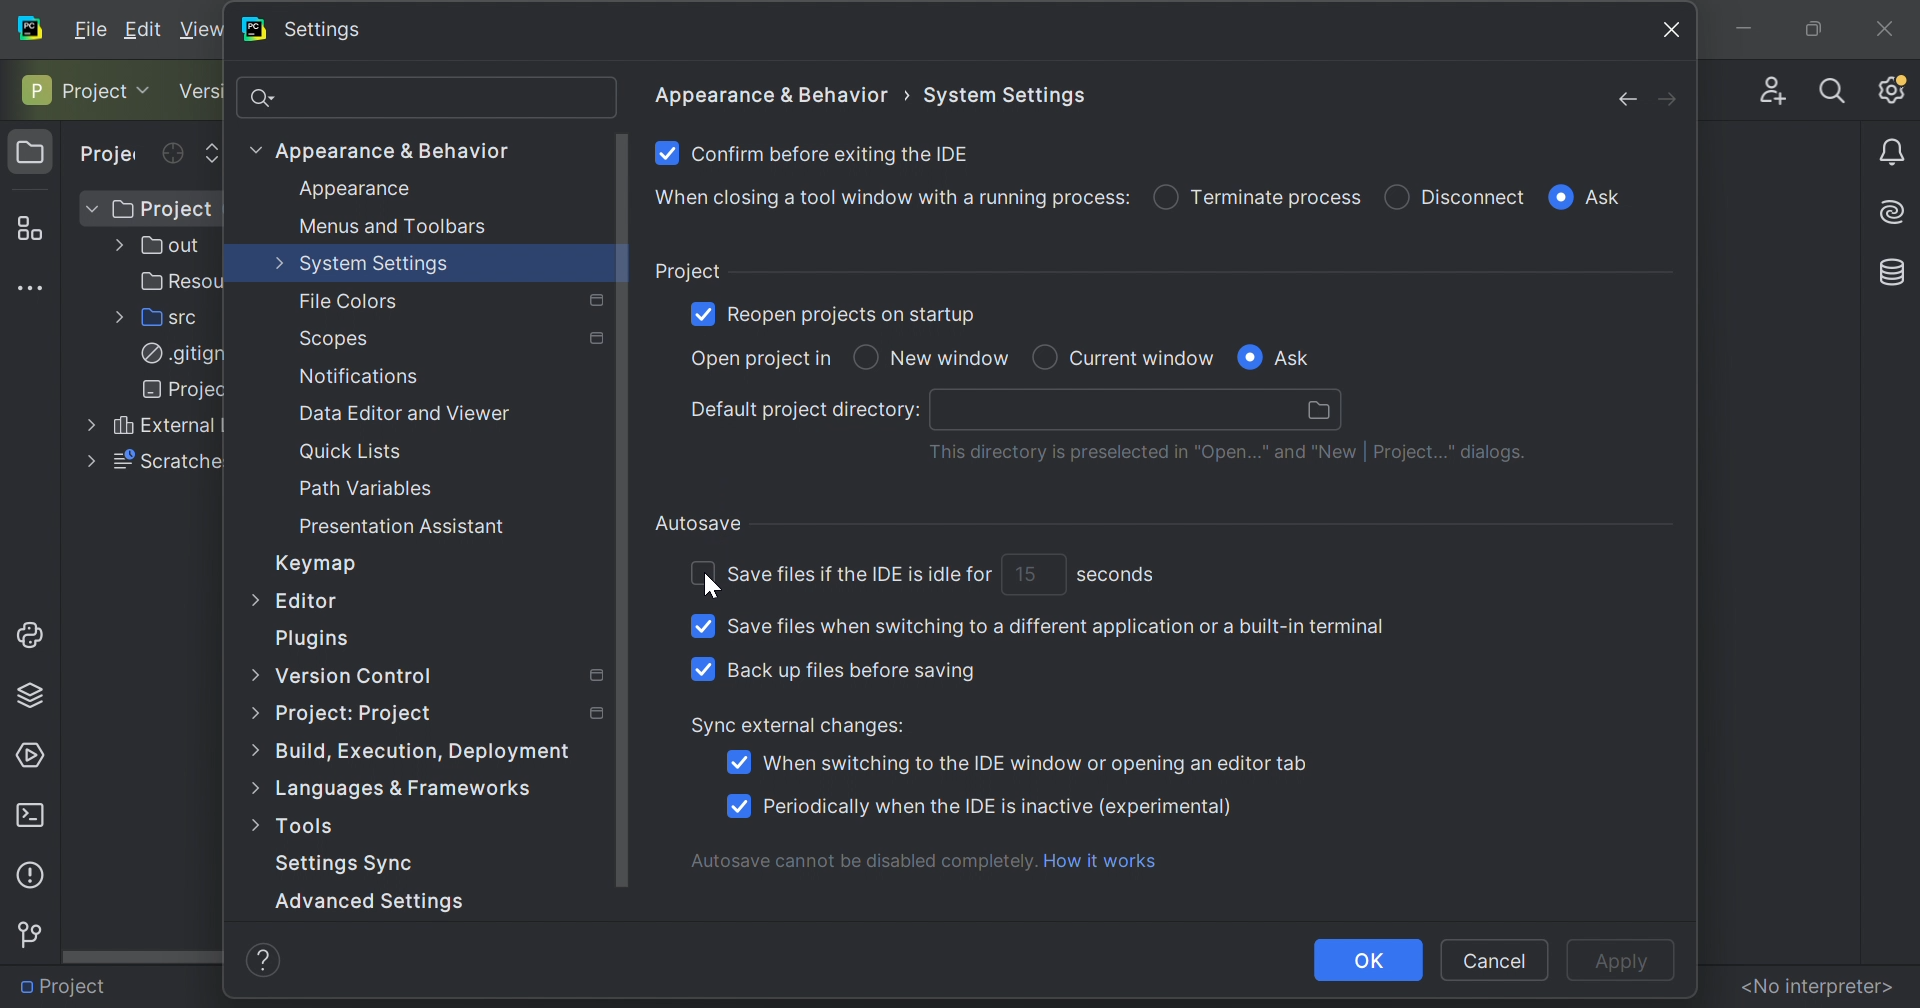  I want to click on File colore, so click(348, 302).